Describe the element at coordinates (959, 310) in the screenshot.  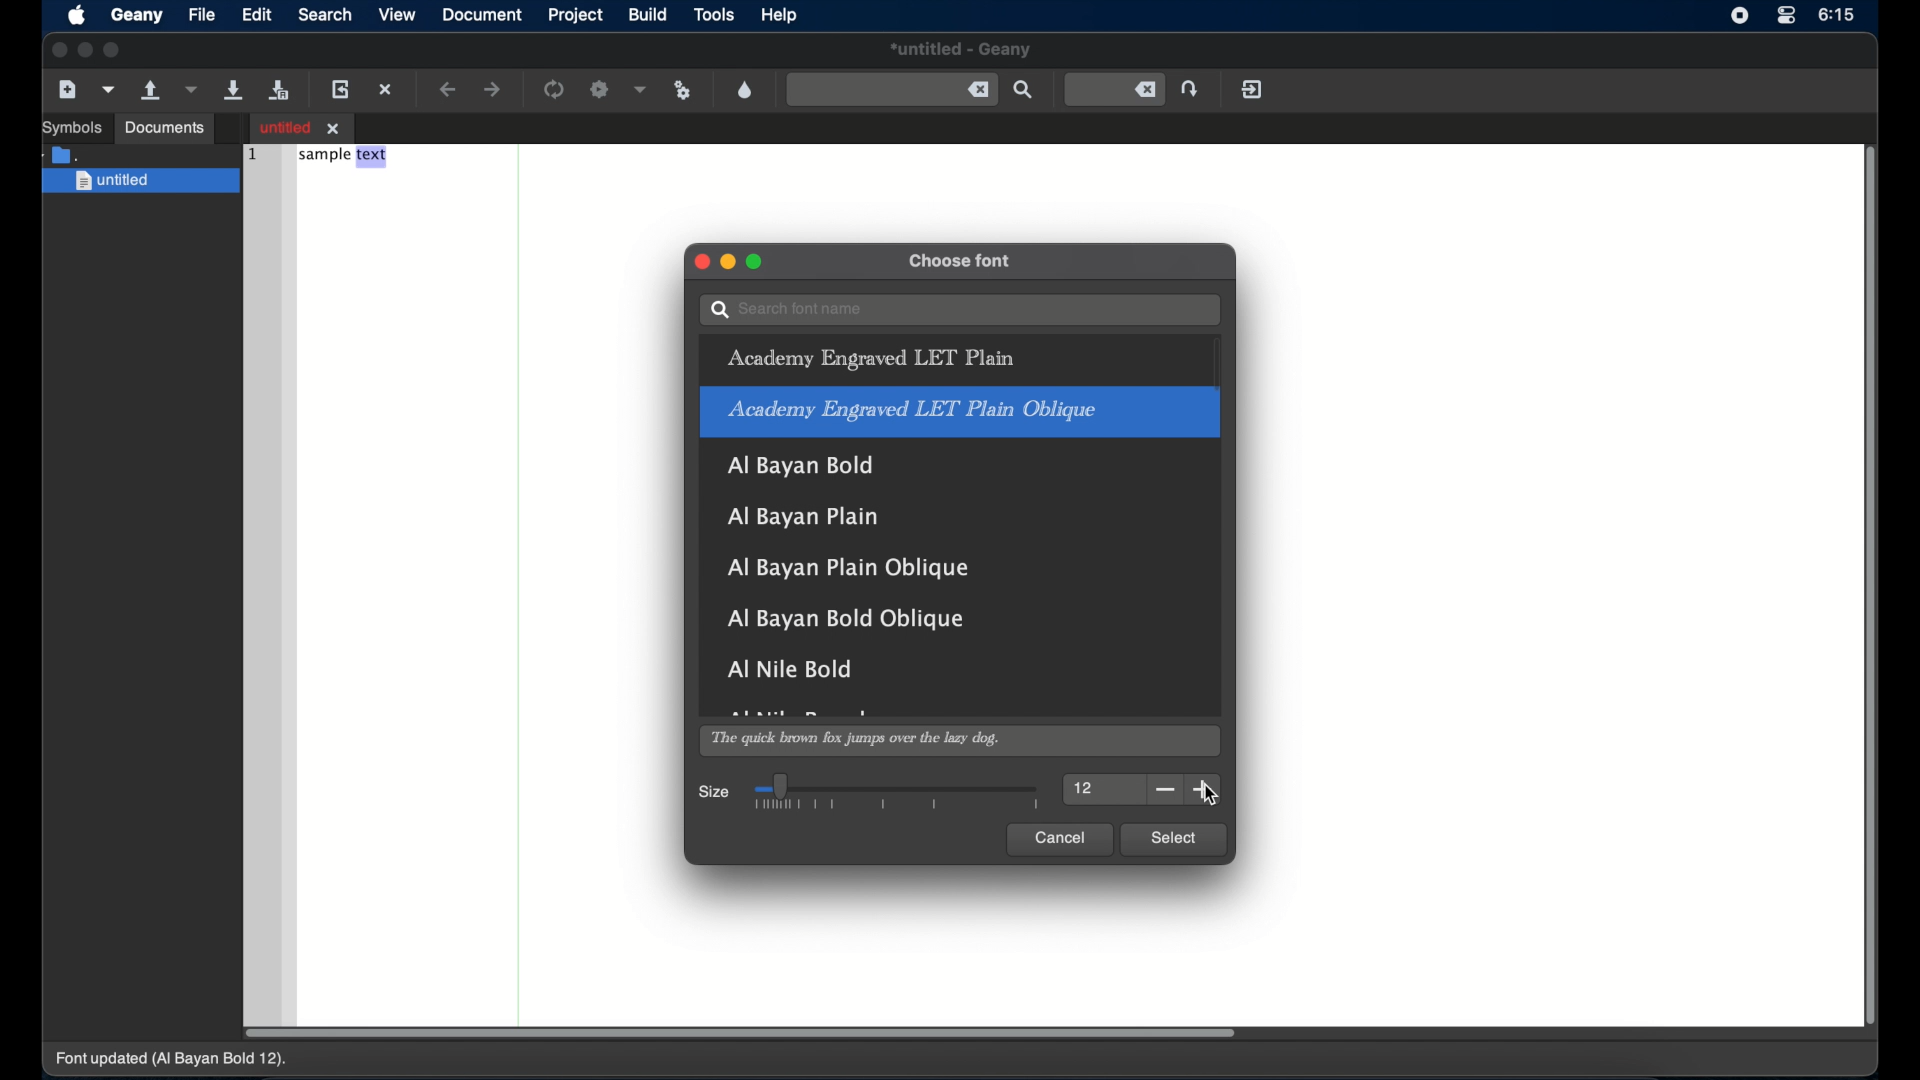
I see `search bar` at that location.